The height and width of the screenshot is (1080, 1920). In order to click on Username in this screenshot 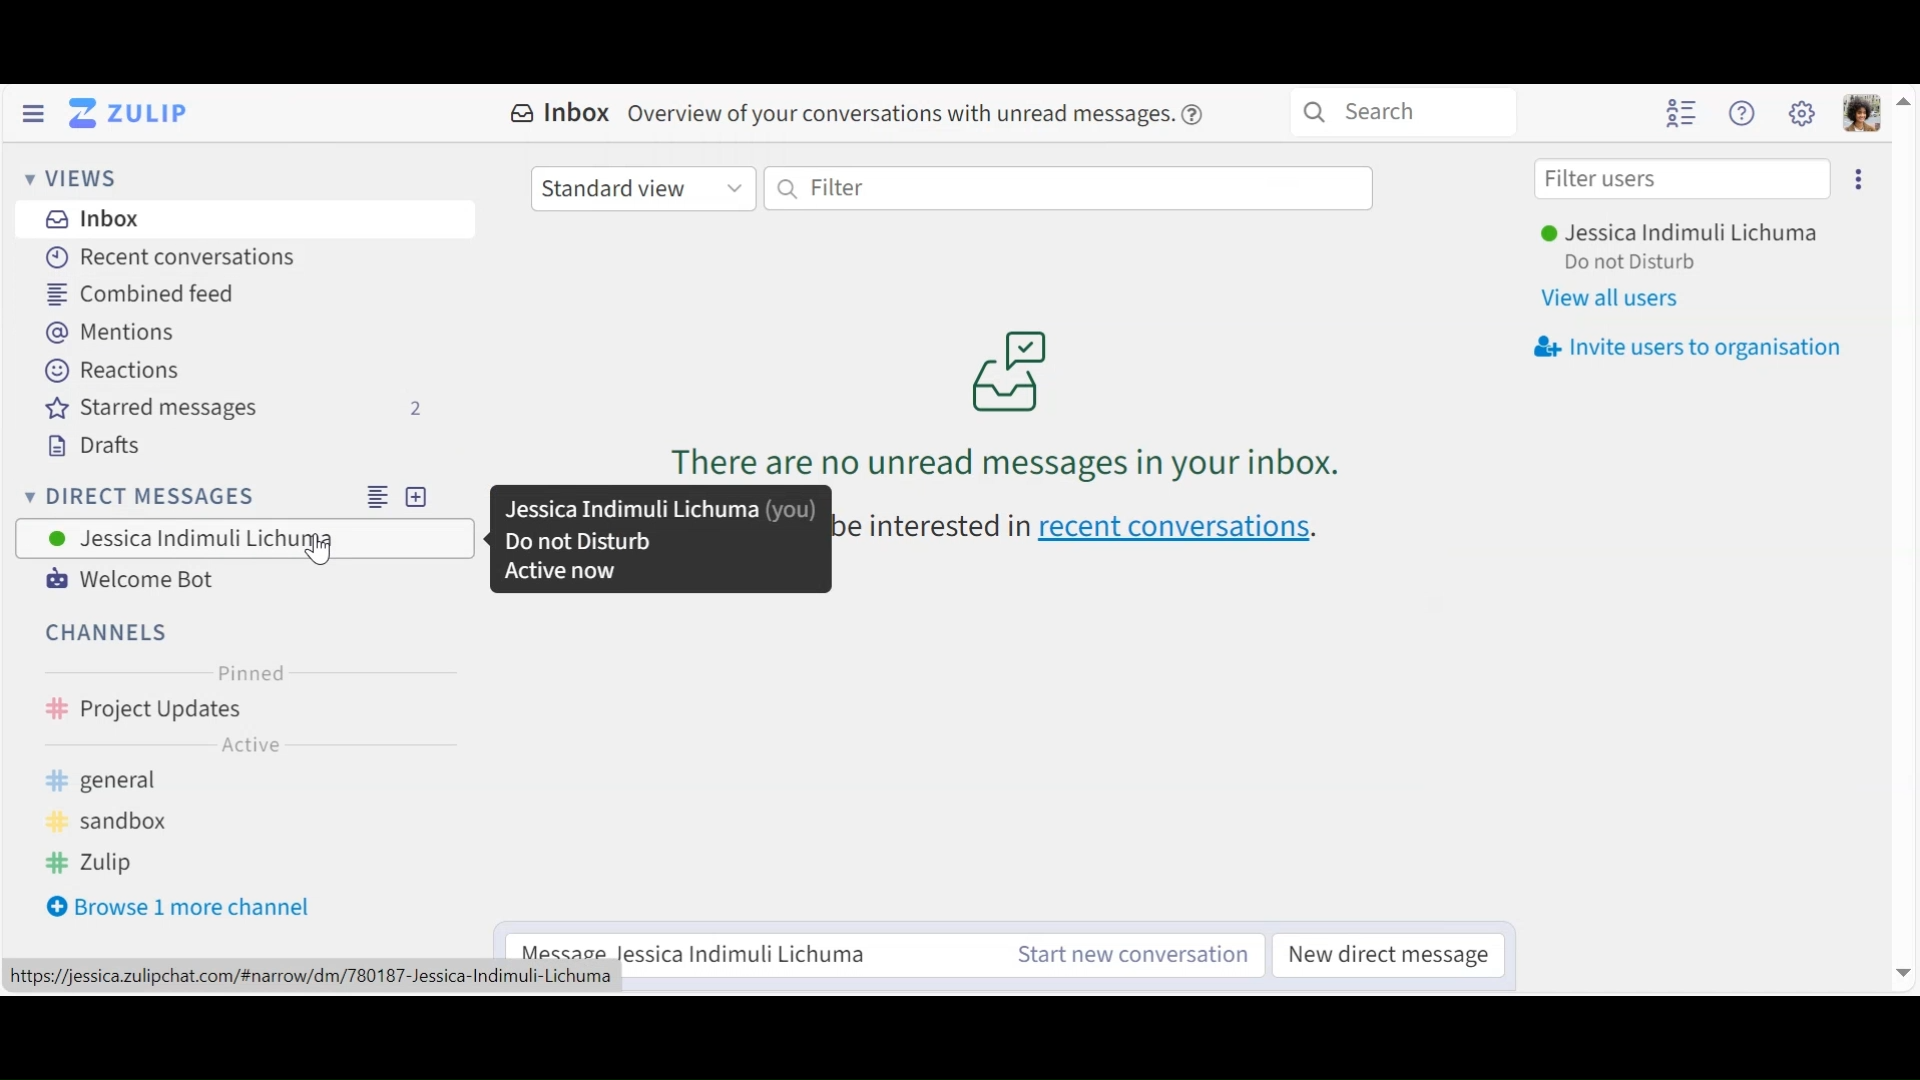, I will do `click(1679, 233)`.